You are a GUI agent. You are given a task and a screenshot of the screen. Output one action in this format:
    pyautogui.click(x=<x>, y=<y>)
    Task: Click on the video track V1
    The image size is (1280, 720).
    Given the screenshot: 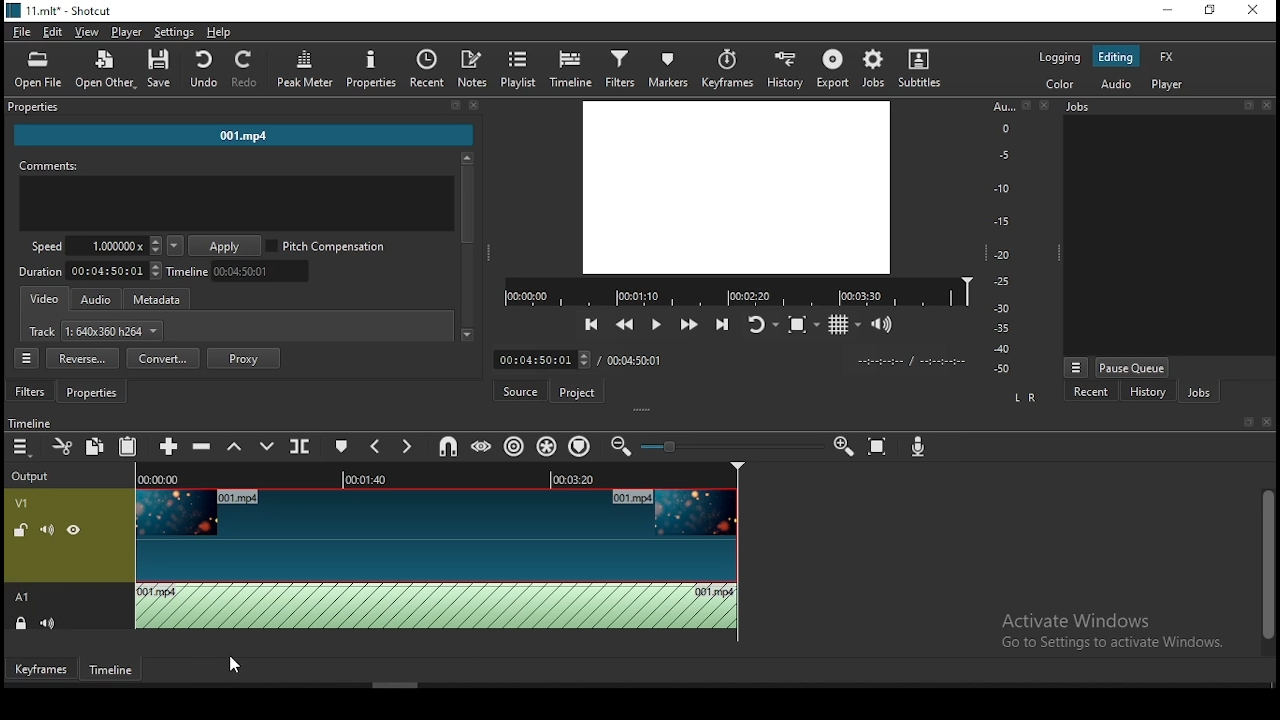 What is the action you would take?
    pyautogui.click(x=441, y=535)
    